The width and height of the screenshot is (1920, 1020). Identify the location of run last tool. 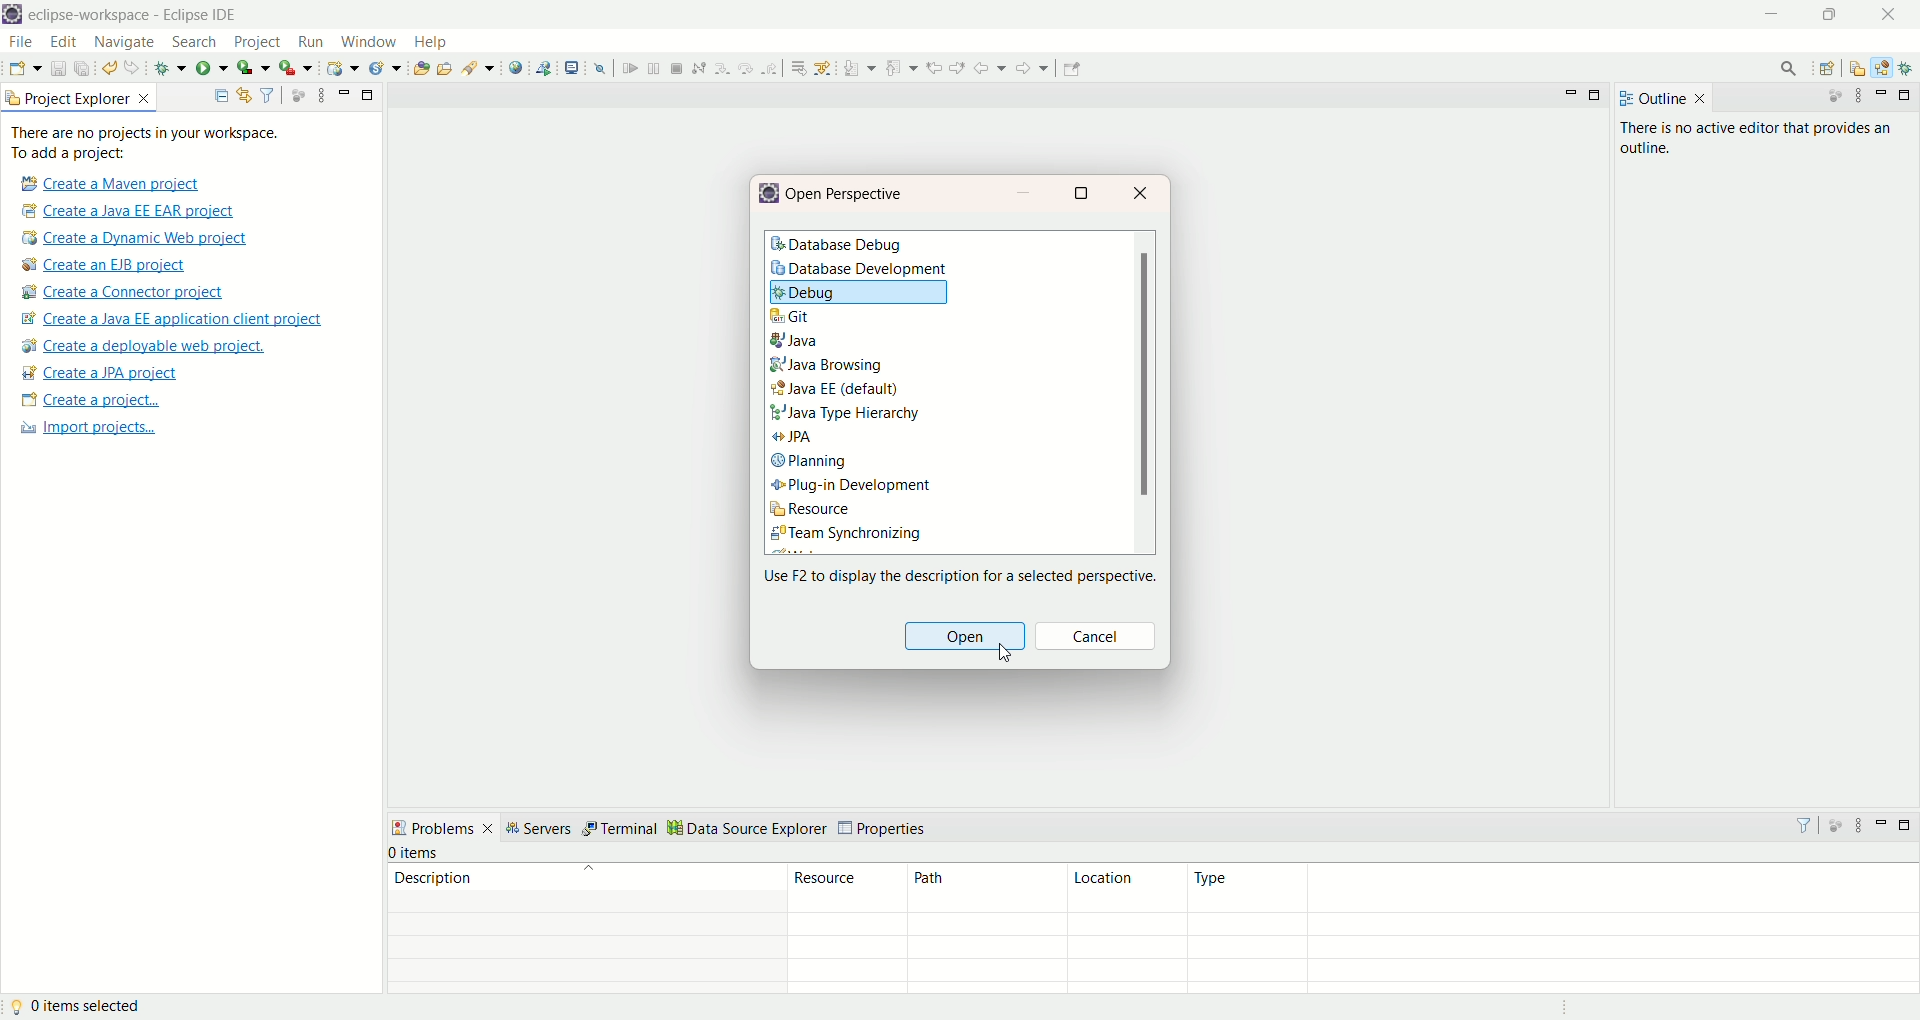
(293, 68).